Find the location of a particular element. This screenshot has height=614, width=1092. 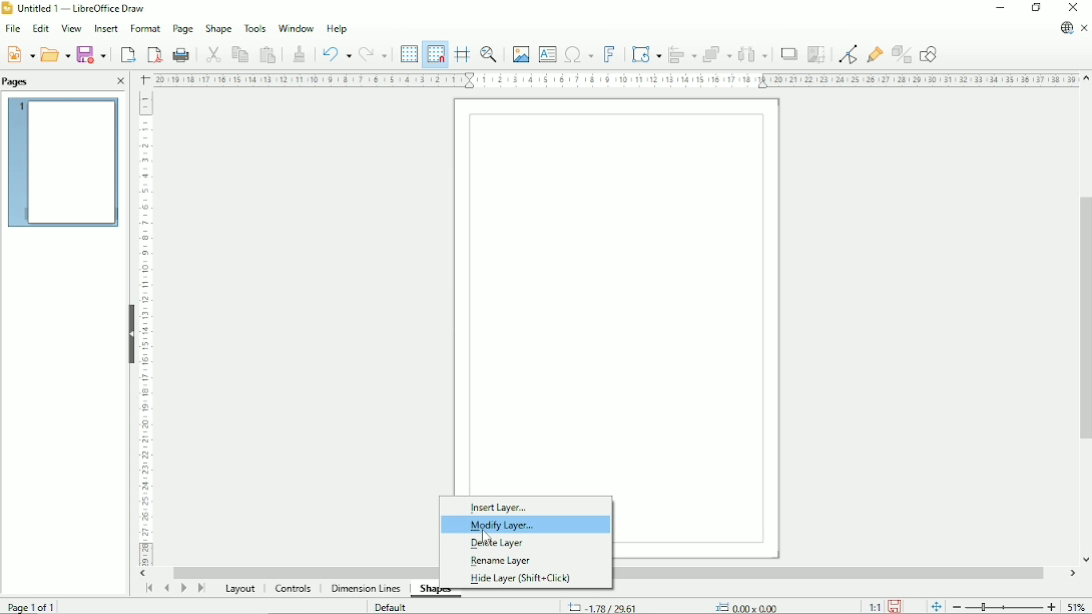

Cursor is located at coordinates (485, 537).